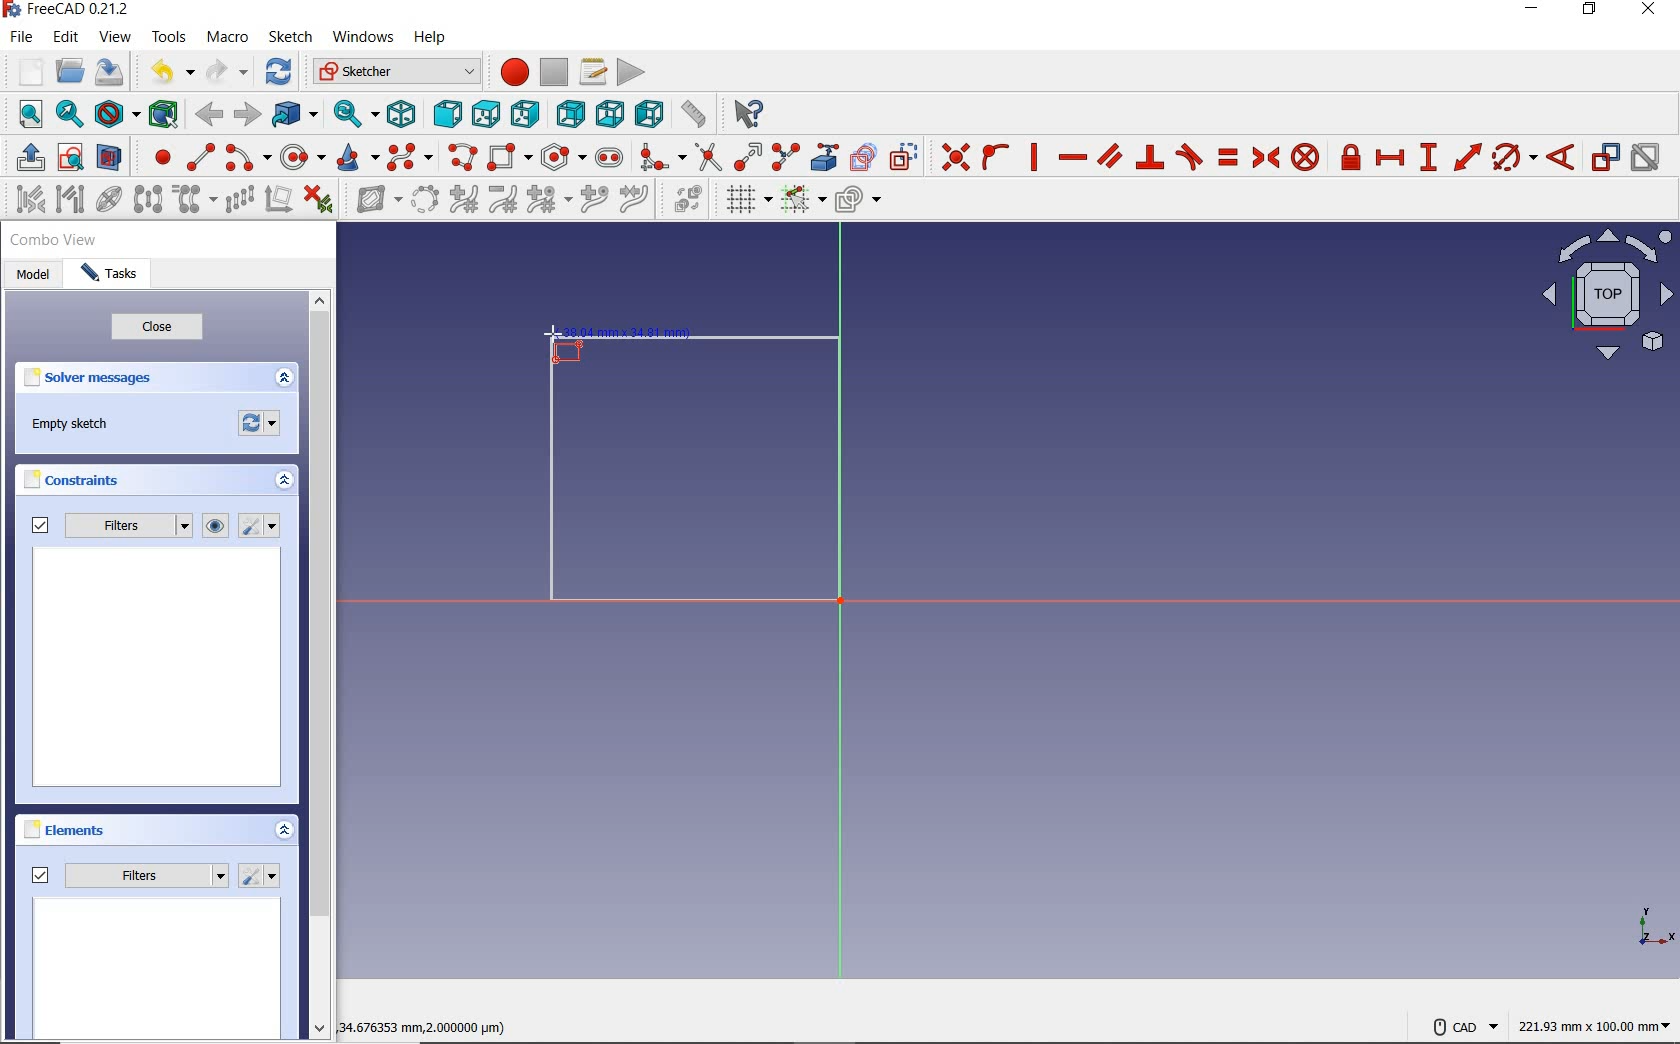 Image resolution: width=1680 pixels, height=1044 pixels. What do you see at coordinates (695, 472) in the screenshot?
I see `drawing sketch` at bounding box center [695, 472].